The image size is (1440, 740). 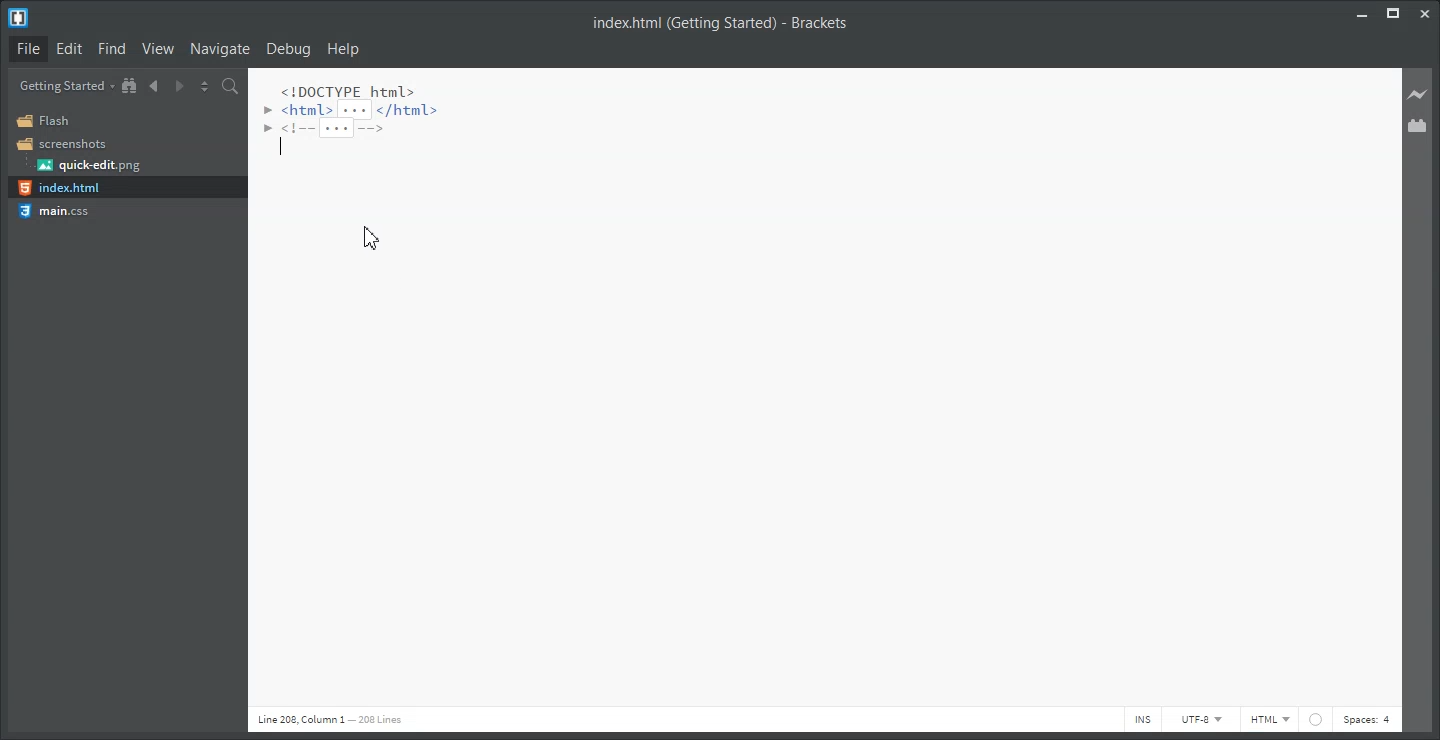 I want to click on Find, so click(x=111, y=48).